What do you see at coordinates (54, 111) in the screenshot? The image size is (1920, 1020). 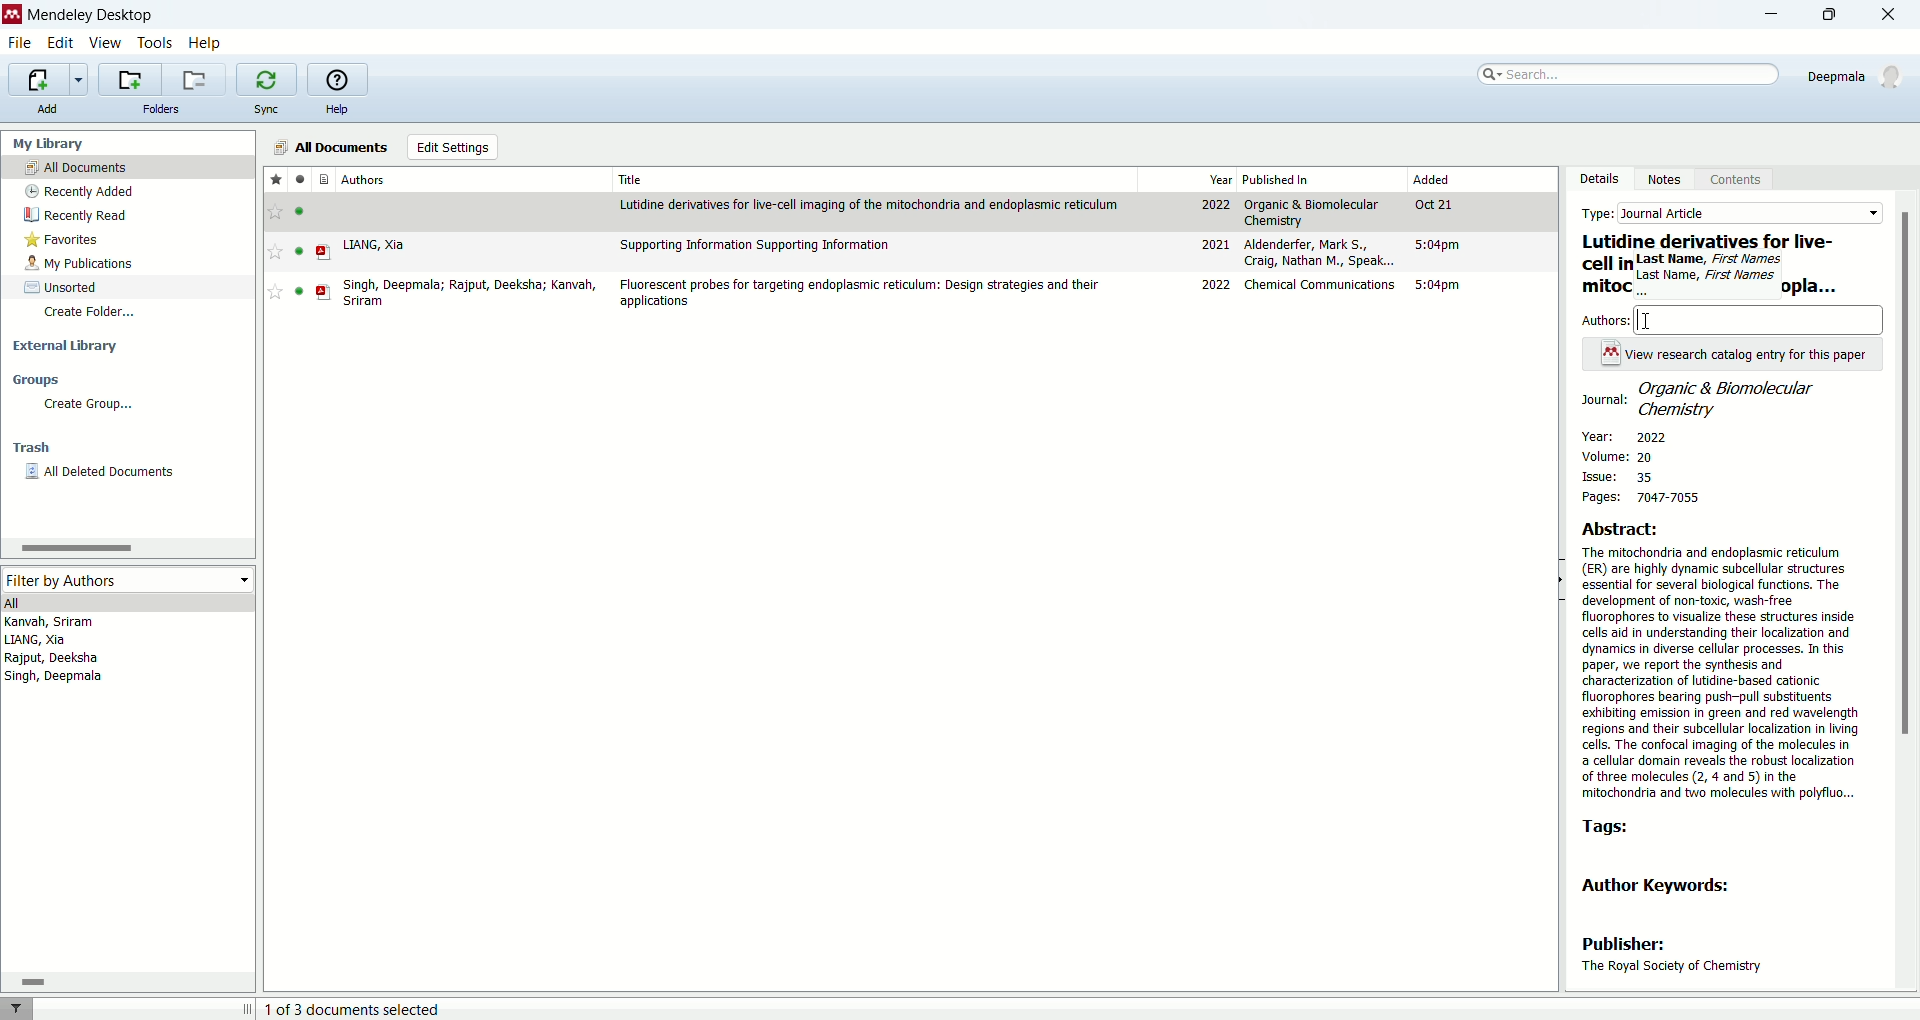 I see `add` at bounding box center [54, 111].